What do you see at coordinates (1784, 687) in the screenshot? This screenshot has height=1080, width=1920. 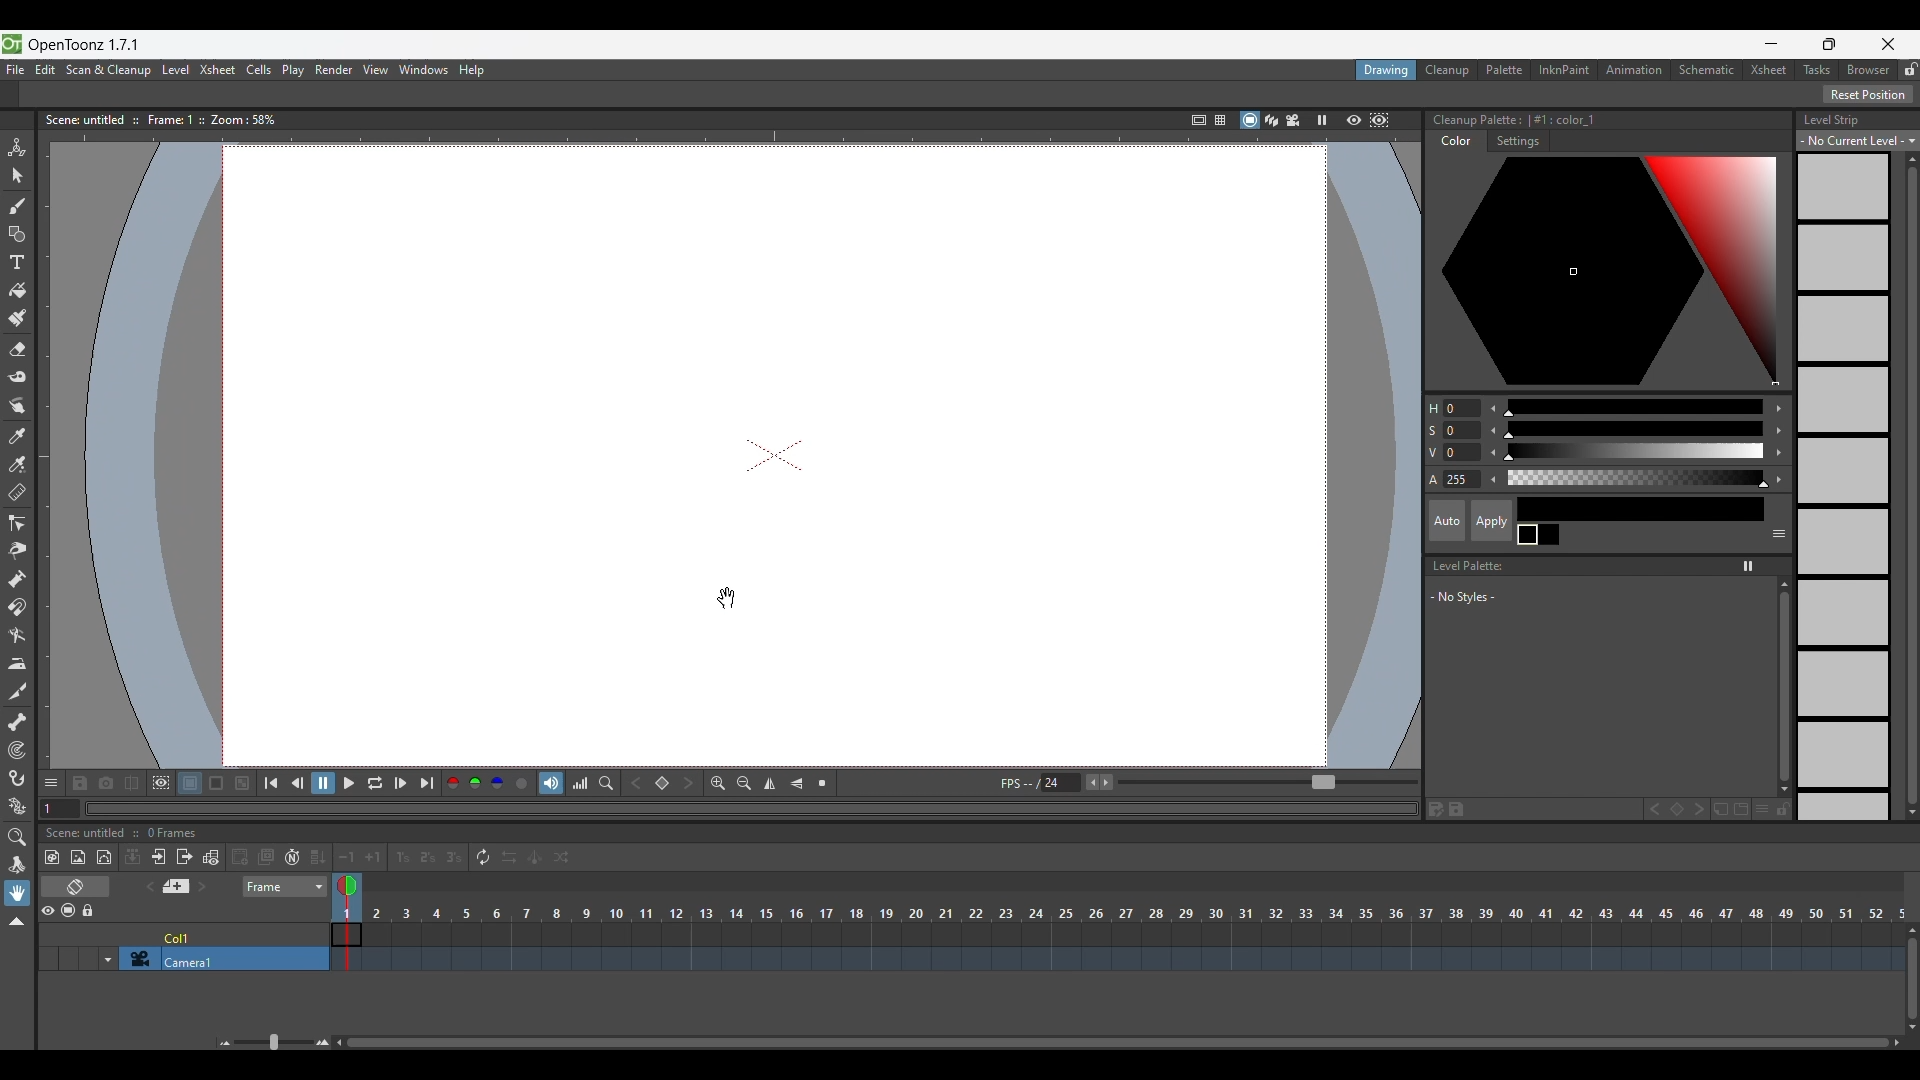 I see `Vertical slide bar` at bounding box center [1784, 687].